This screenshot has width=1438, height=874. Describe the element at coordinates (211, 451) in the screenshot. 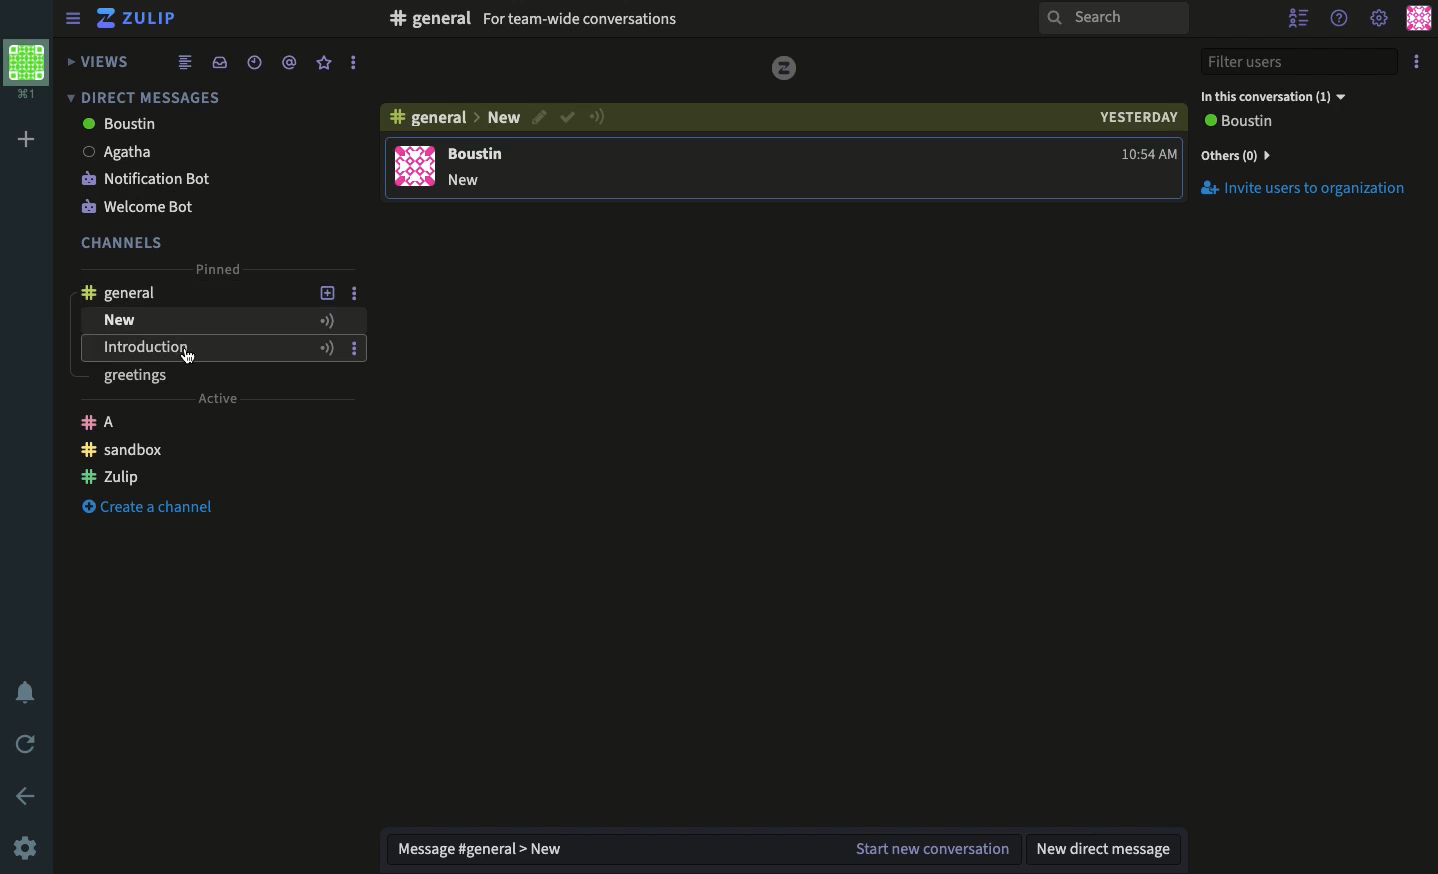

I see `Chanel sandbox` at that location.